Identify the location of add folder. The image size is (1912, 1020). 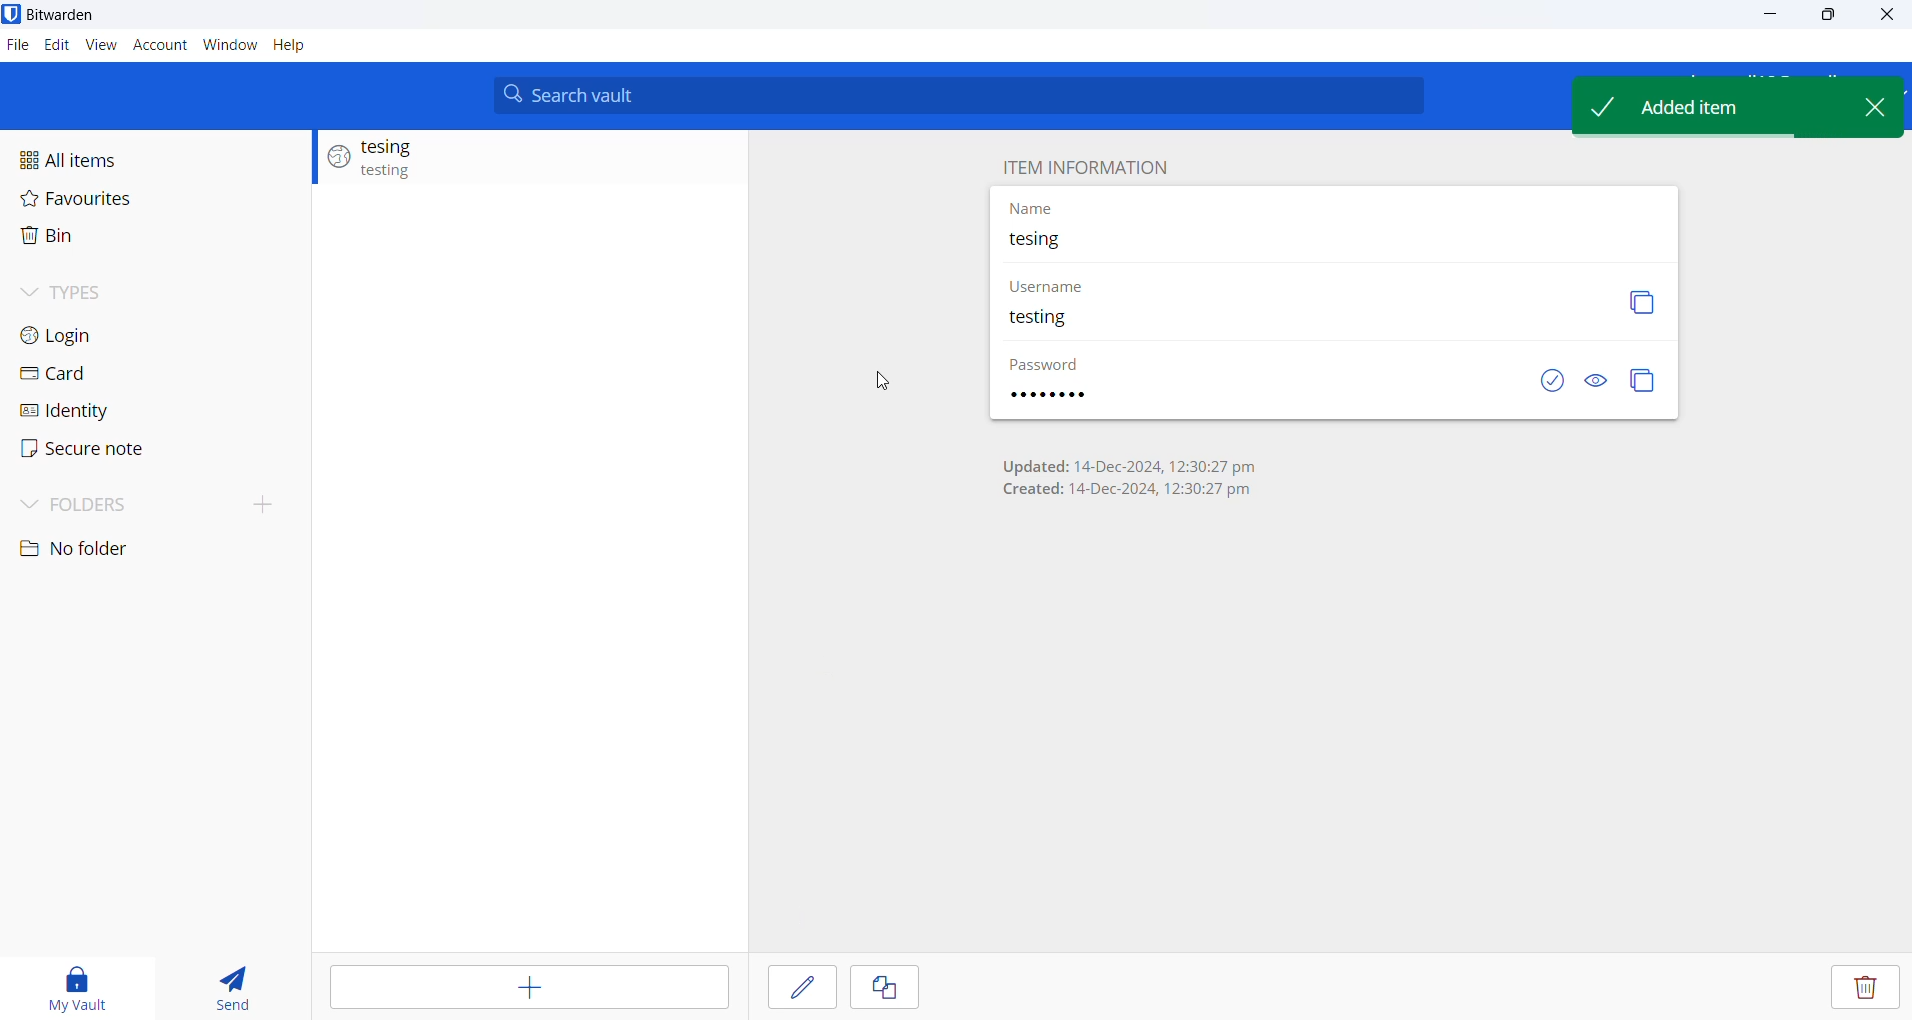
(254, 503).